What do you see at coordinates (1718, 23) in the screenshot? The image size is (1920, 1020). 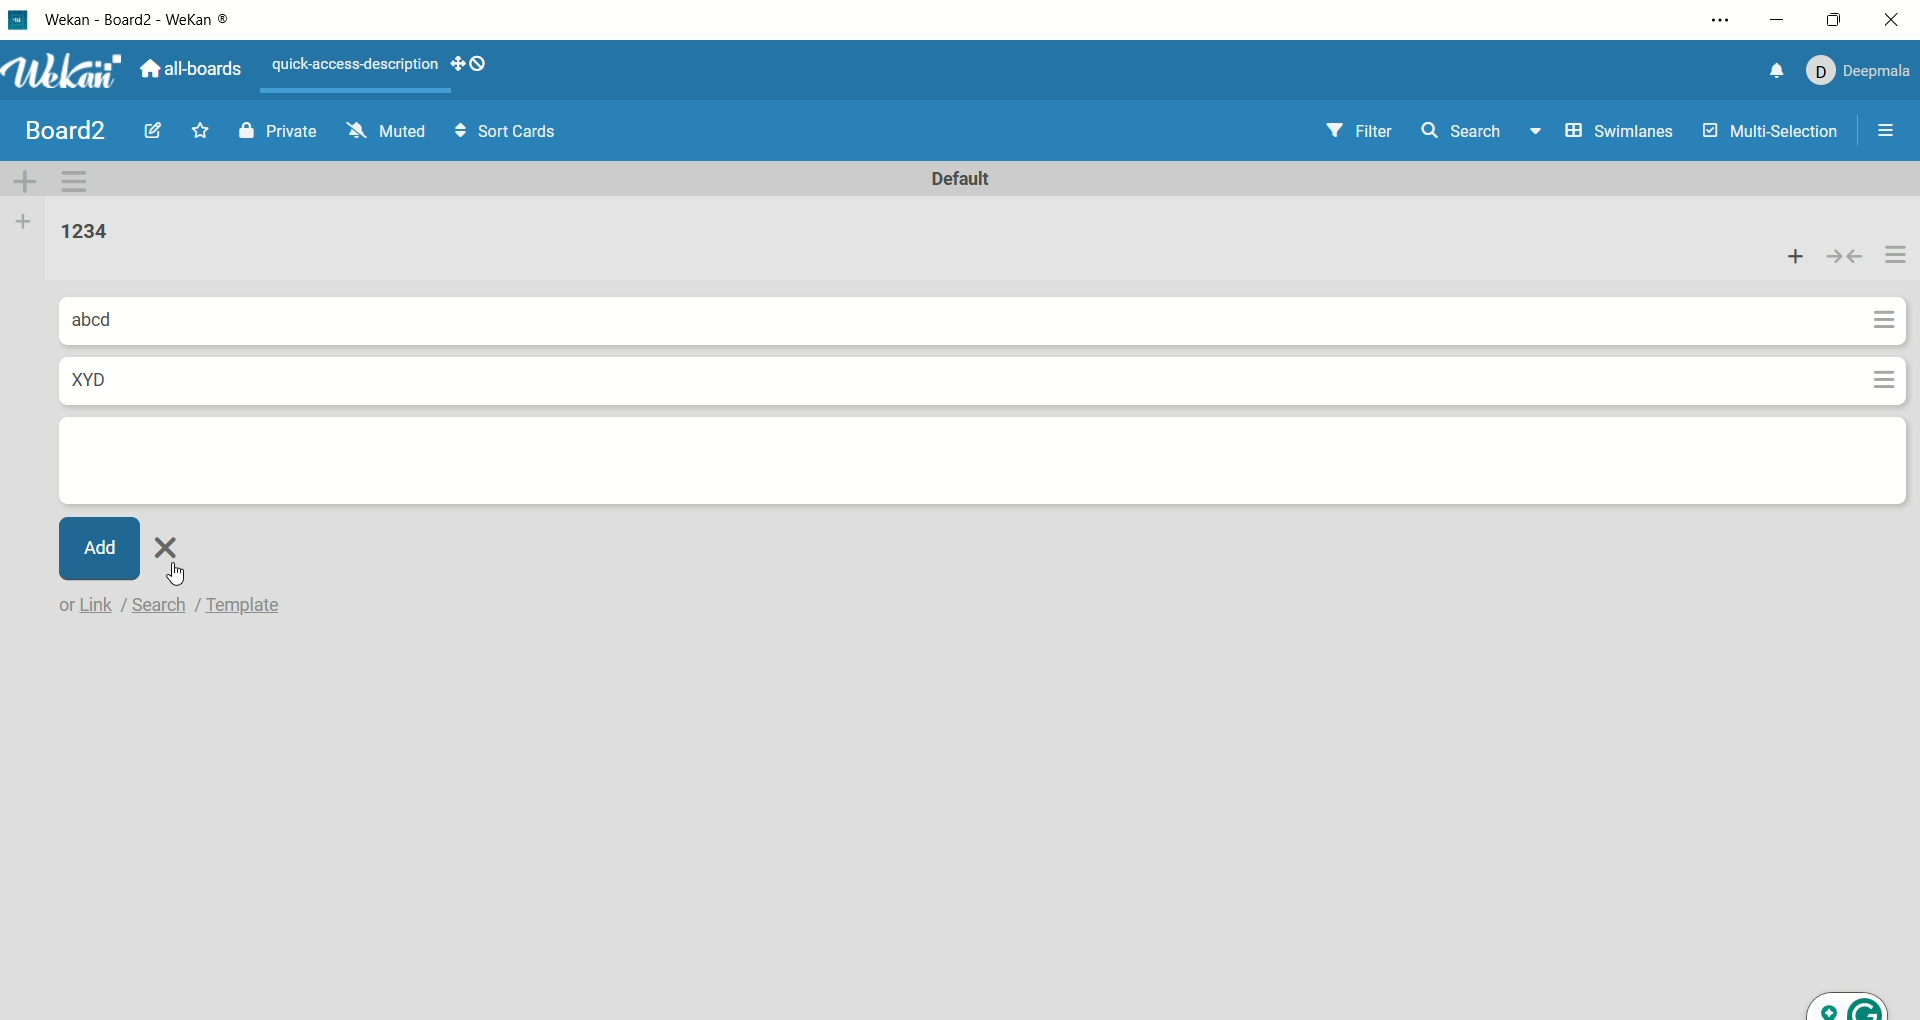 I see `settings and more` at bounding box center [1718, 23].